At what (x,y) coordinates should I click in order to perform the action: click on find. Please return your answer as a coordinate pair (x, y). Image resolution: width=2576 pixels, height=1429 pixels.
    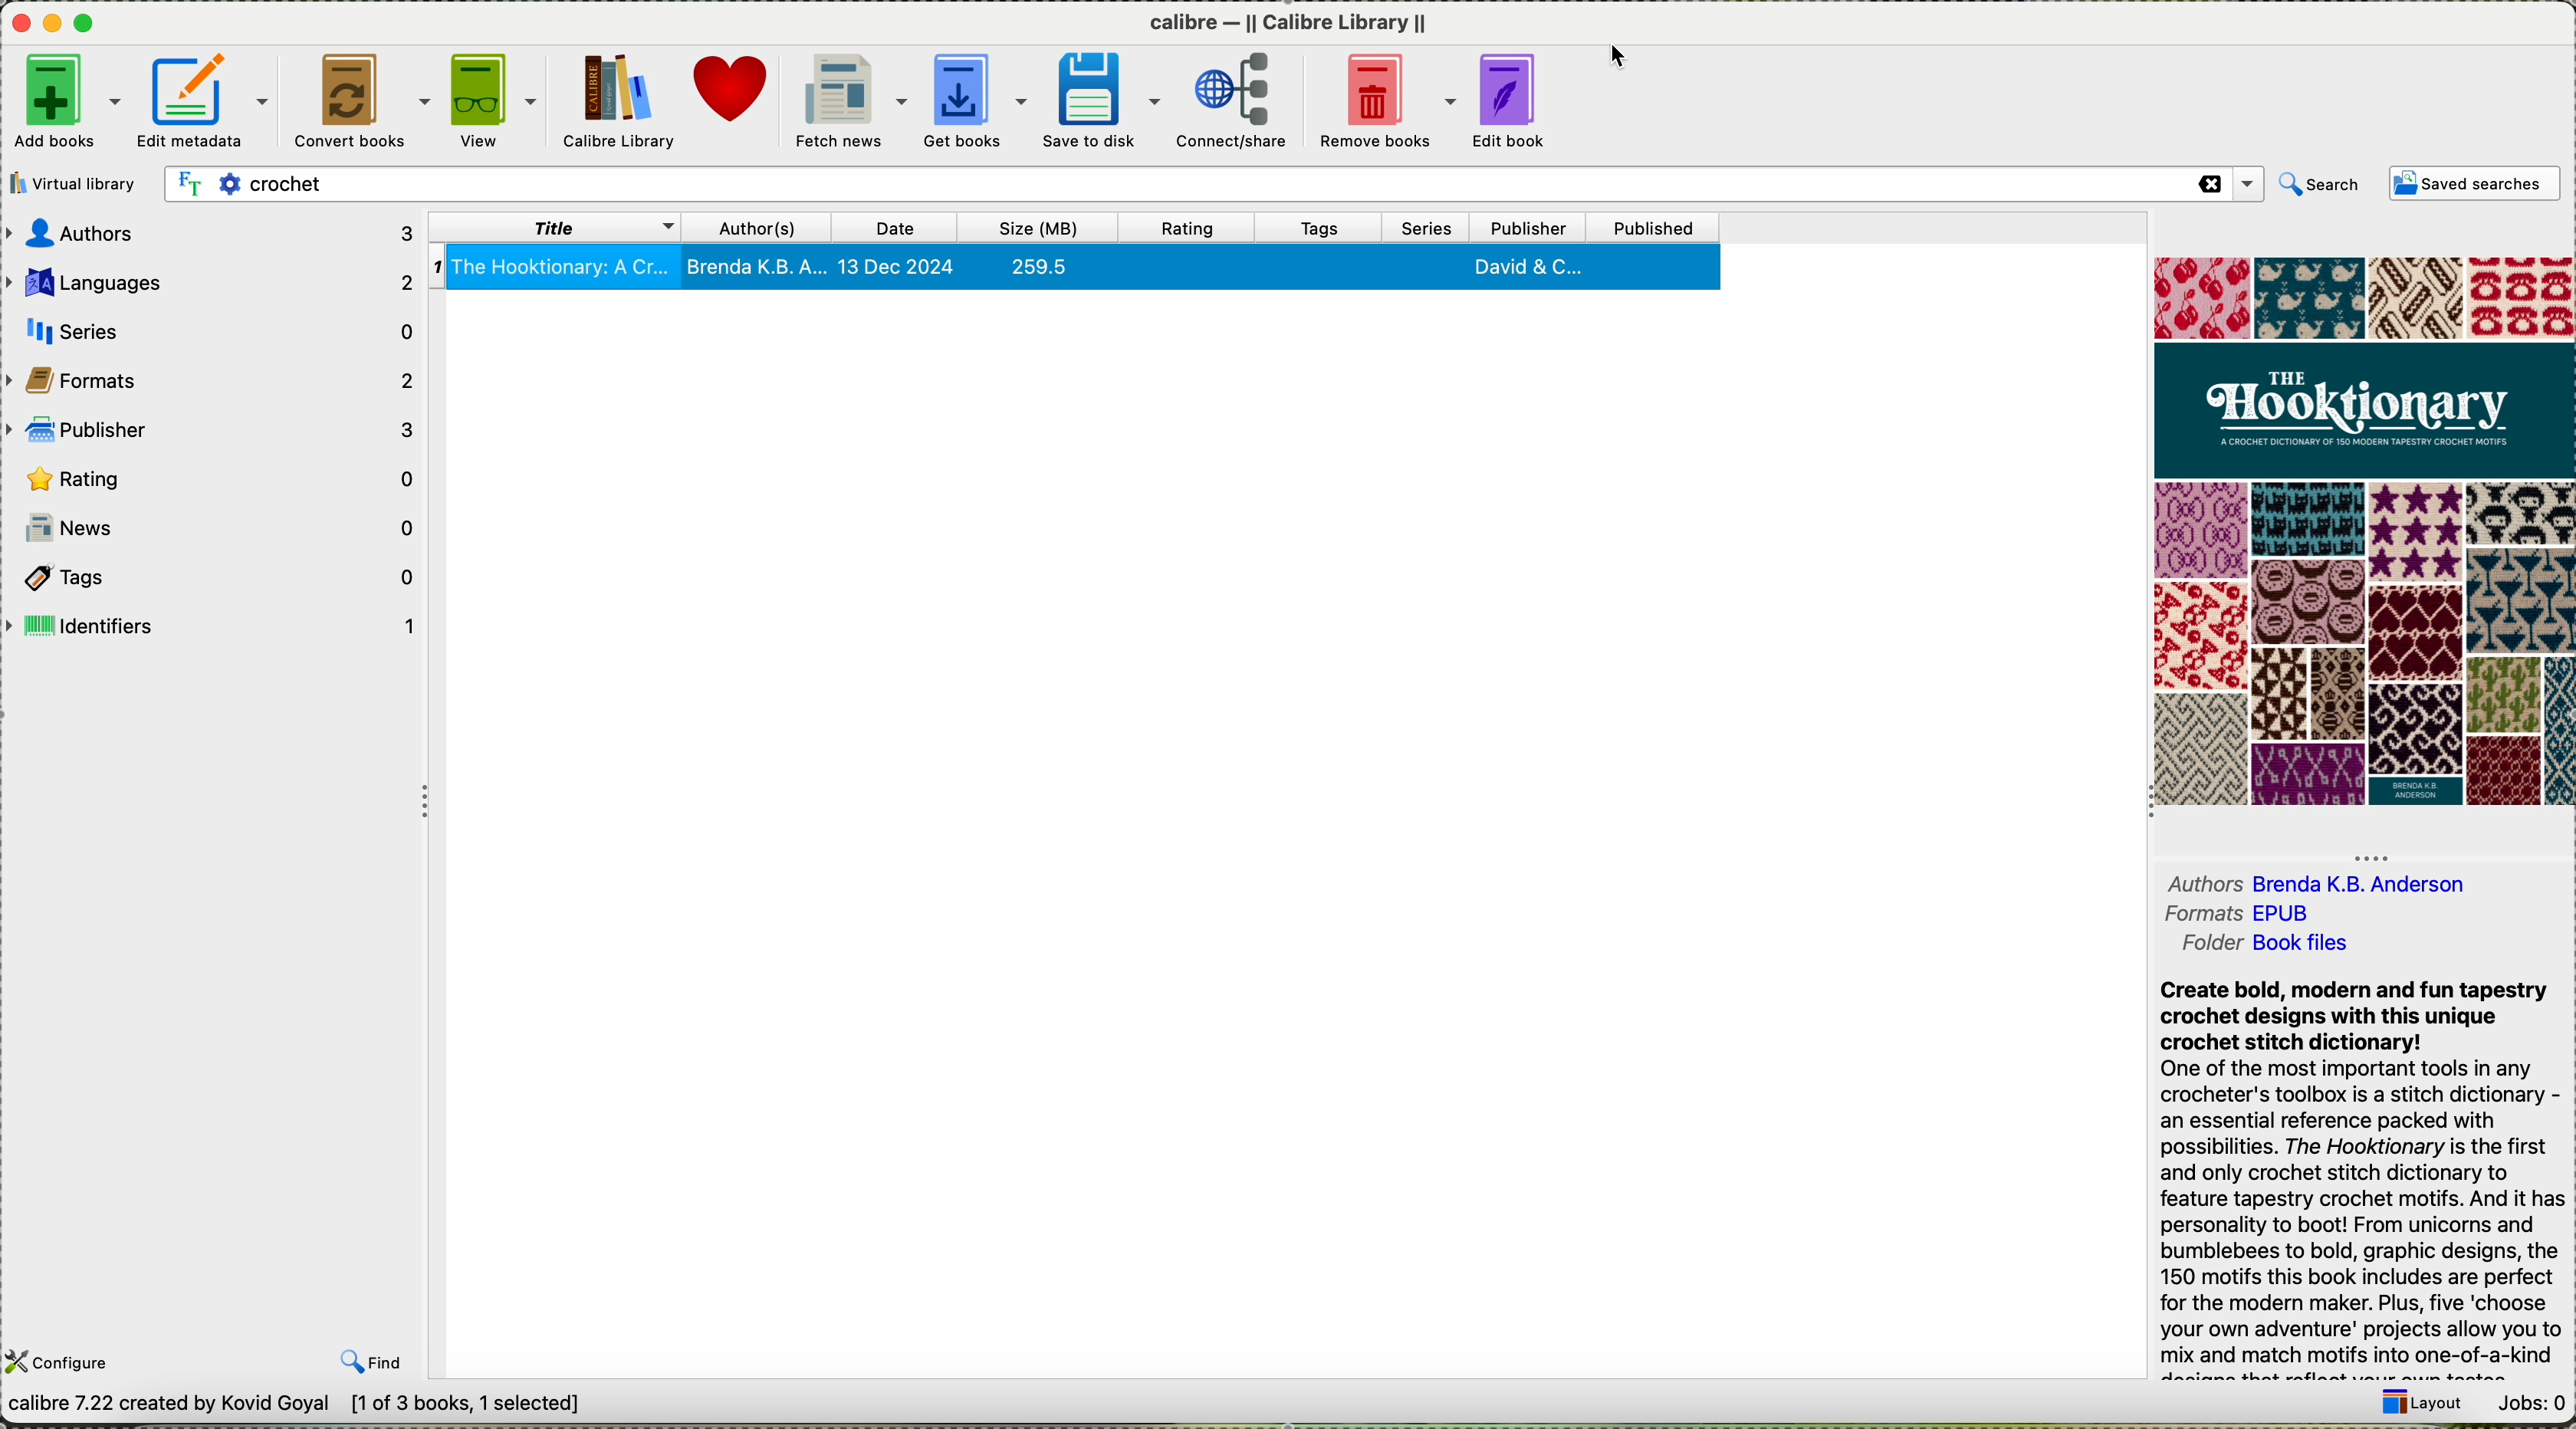
    Looking at the image, I should click on (372, 1363).